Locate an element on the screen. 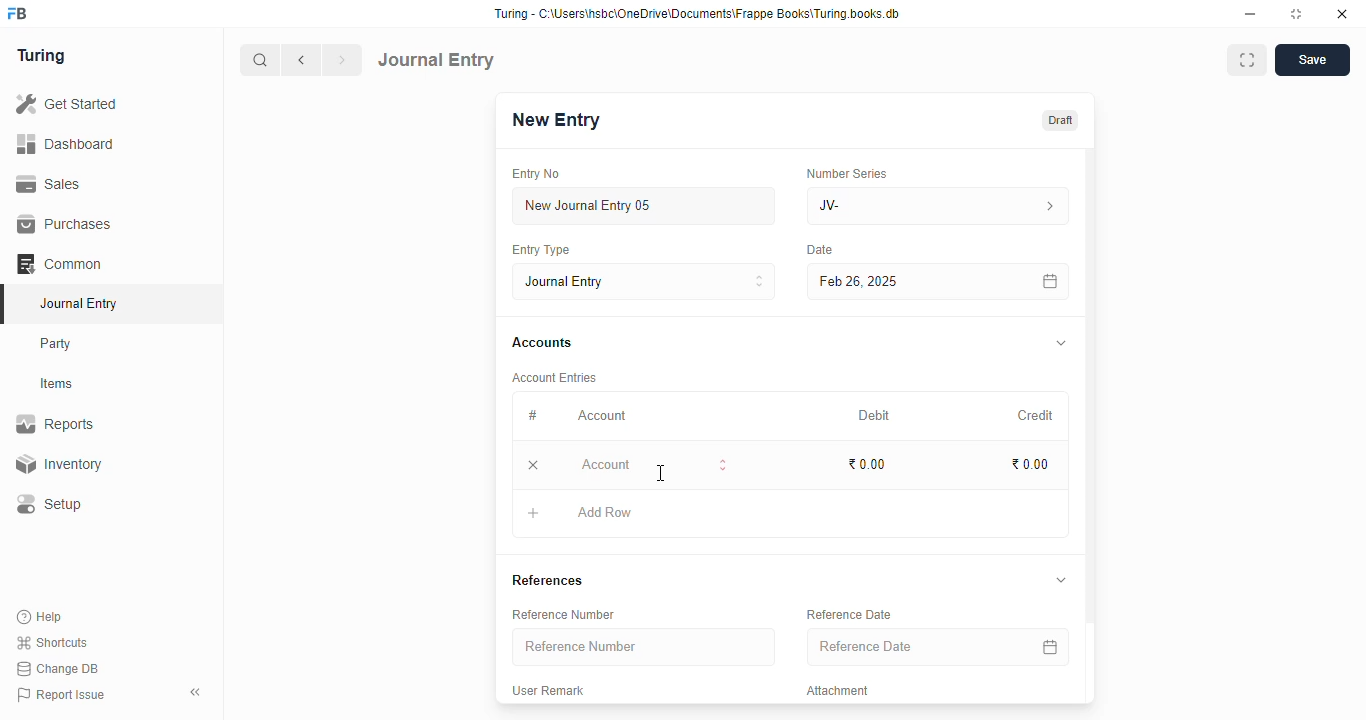  ₹0.00 is located at coordinates (1031, 465).